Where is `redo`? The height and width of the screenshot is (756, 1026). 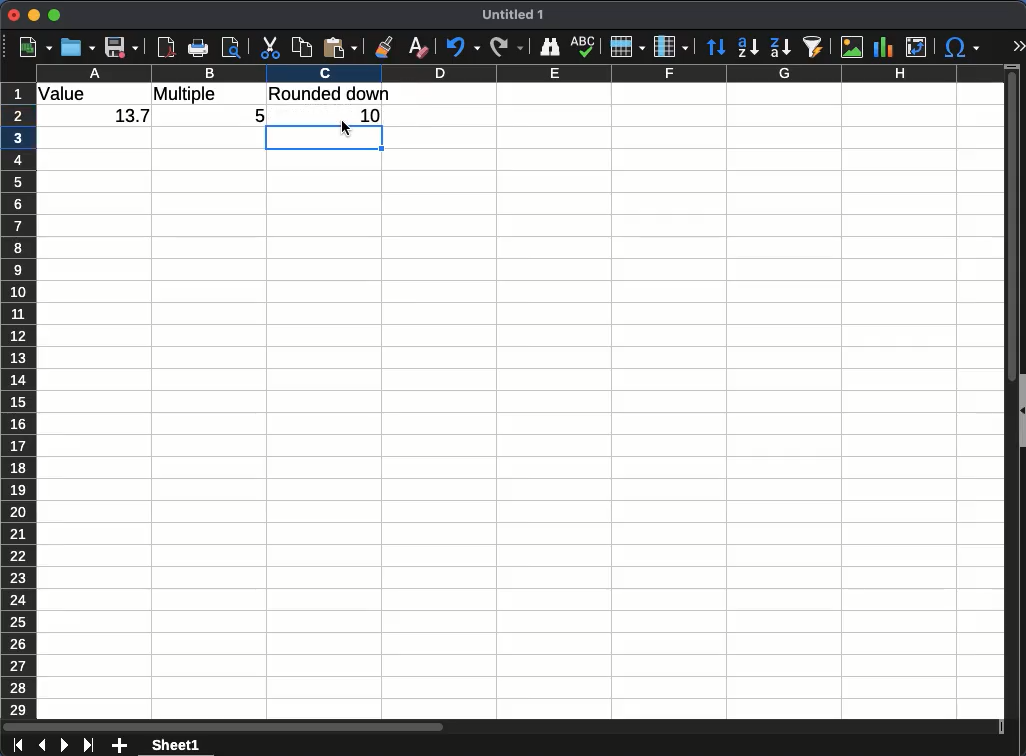
redo is located at coordinates (507, 47).